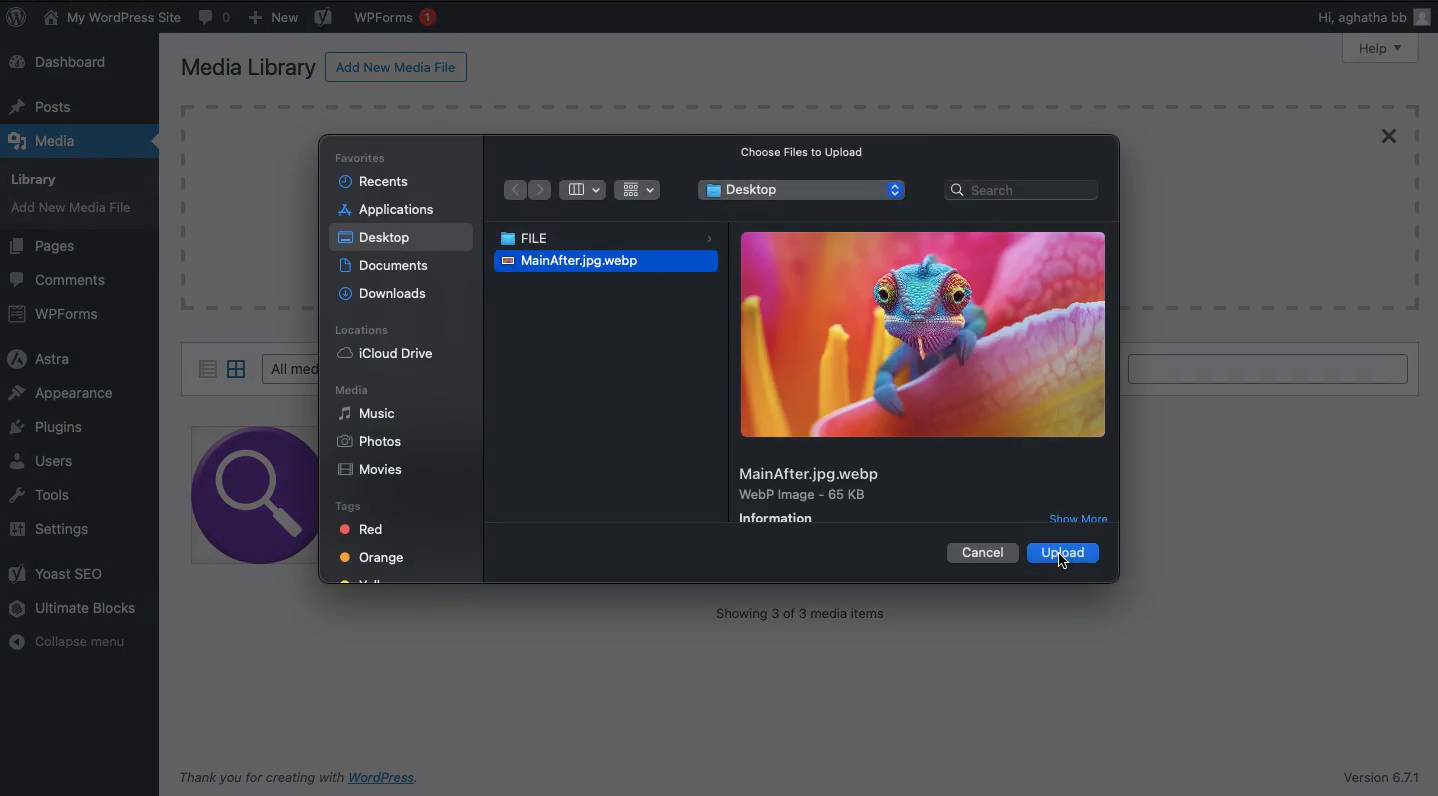  What do you see at coordinates (375, 236) in the screenshot?
I see `Desktop` at bounding box center [375, 236].